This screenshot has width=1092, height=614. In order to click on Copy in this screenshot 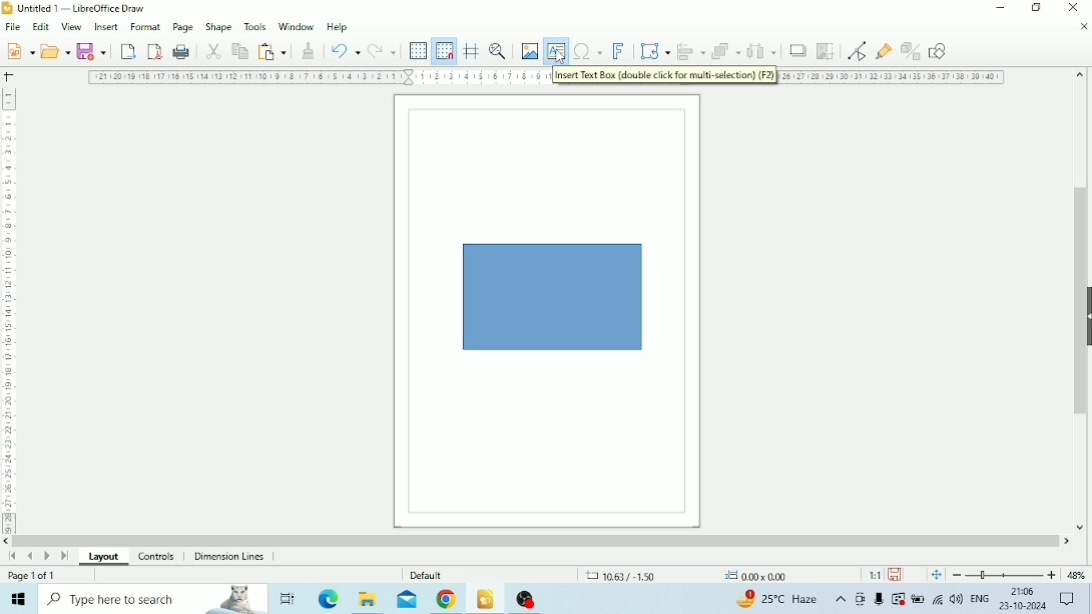, I will do `click(240, 51)`.